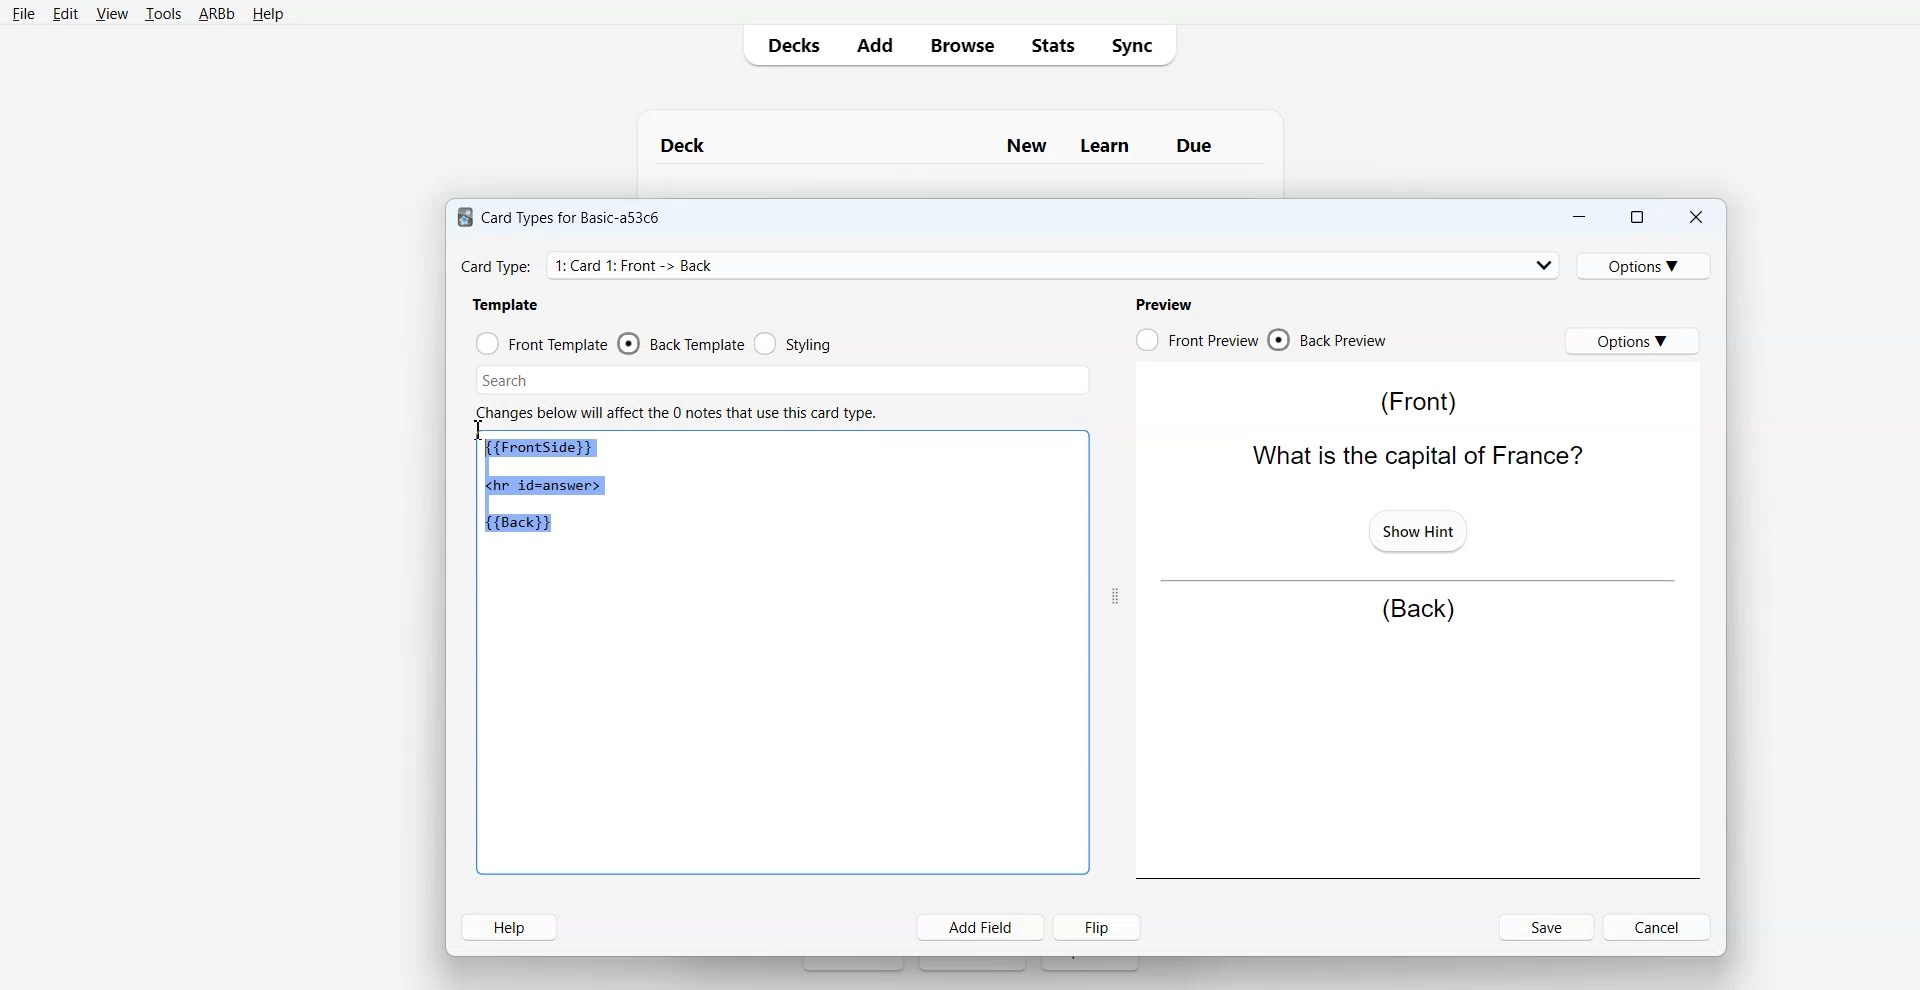  Describe the element at coordinates (548, 487) in the screenshot. I see `{{Frontside}}
<hr id=answer>
(Back)` at that location.